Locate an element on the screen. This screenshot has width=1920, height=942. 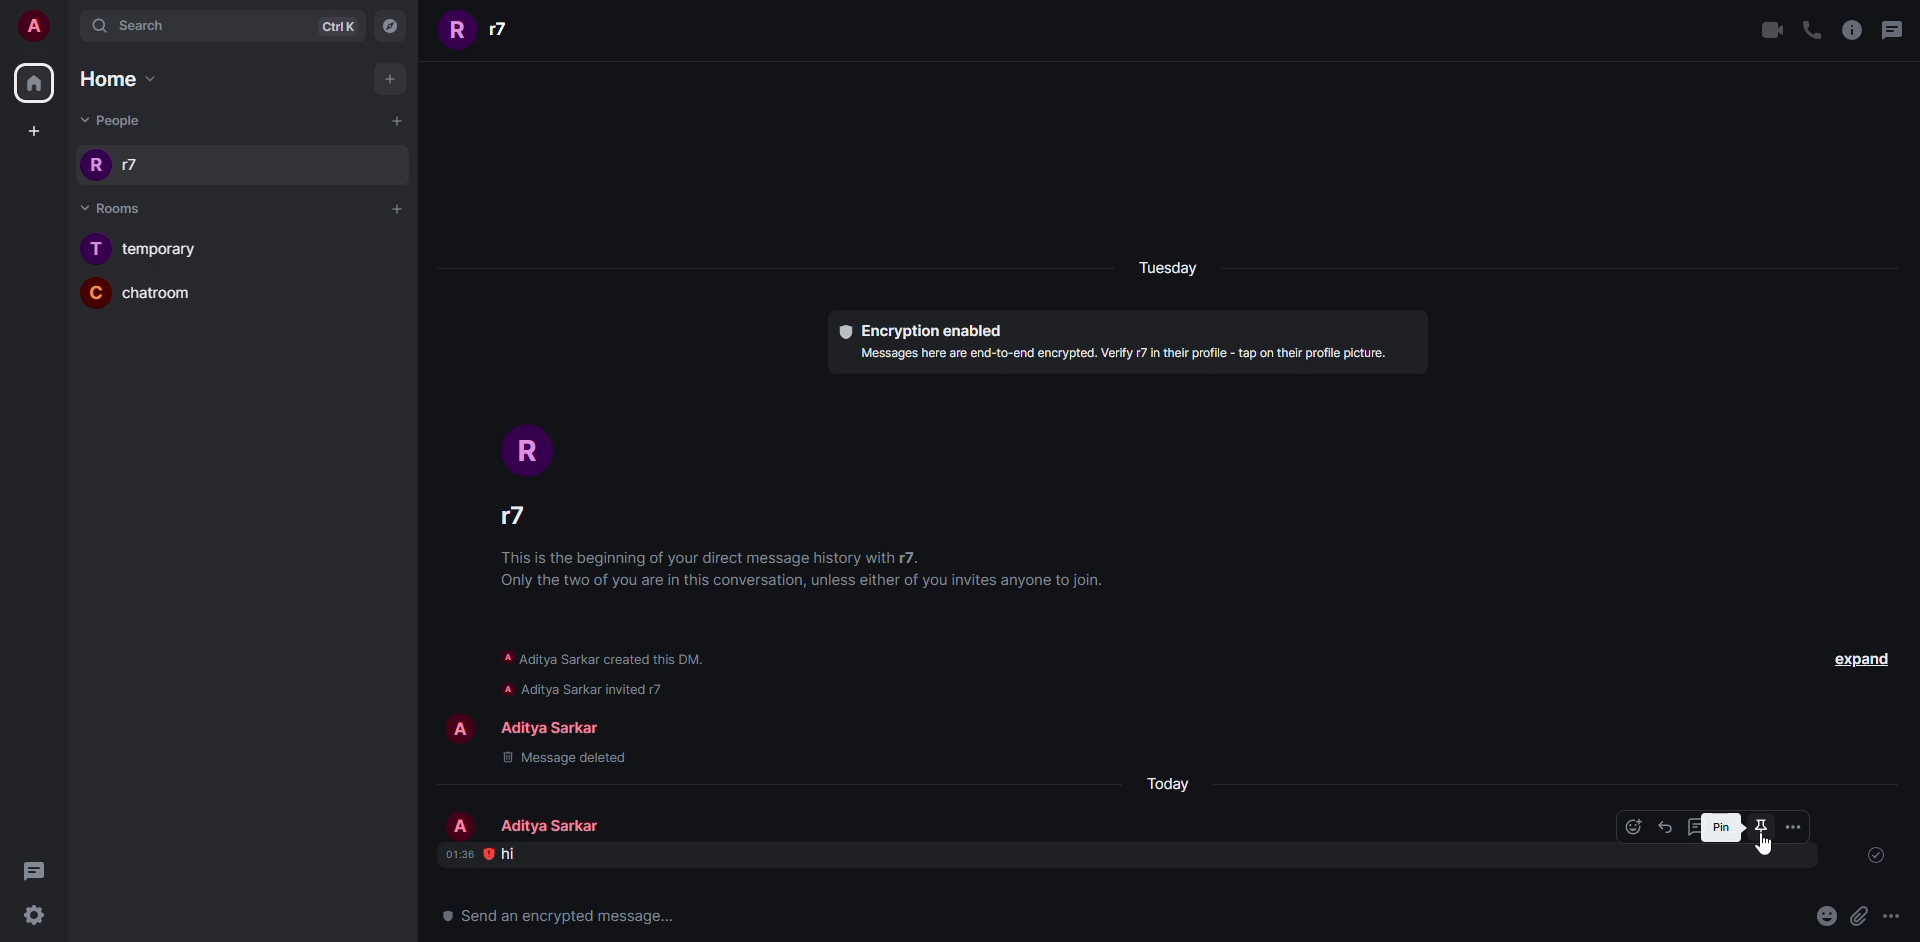
search is located at coordinates (135, 24).